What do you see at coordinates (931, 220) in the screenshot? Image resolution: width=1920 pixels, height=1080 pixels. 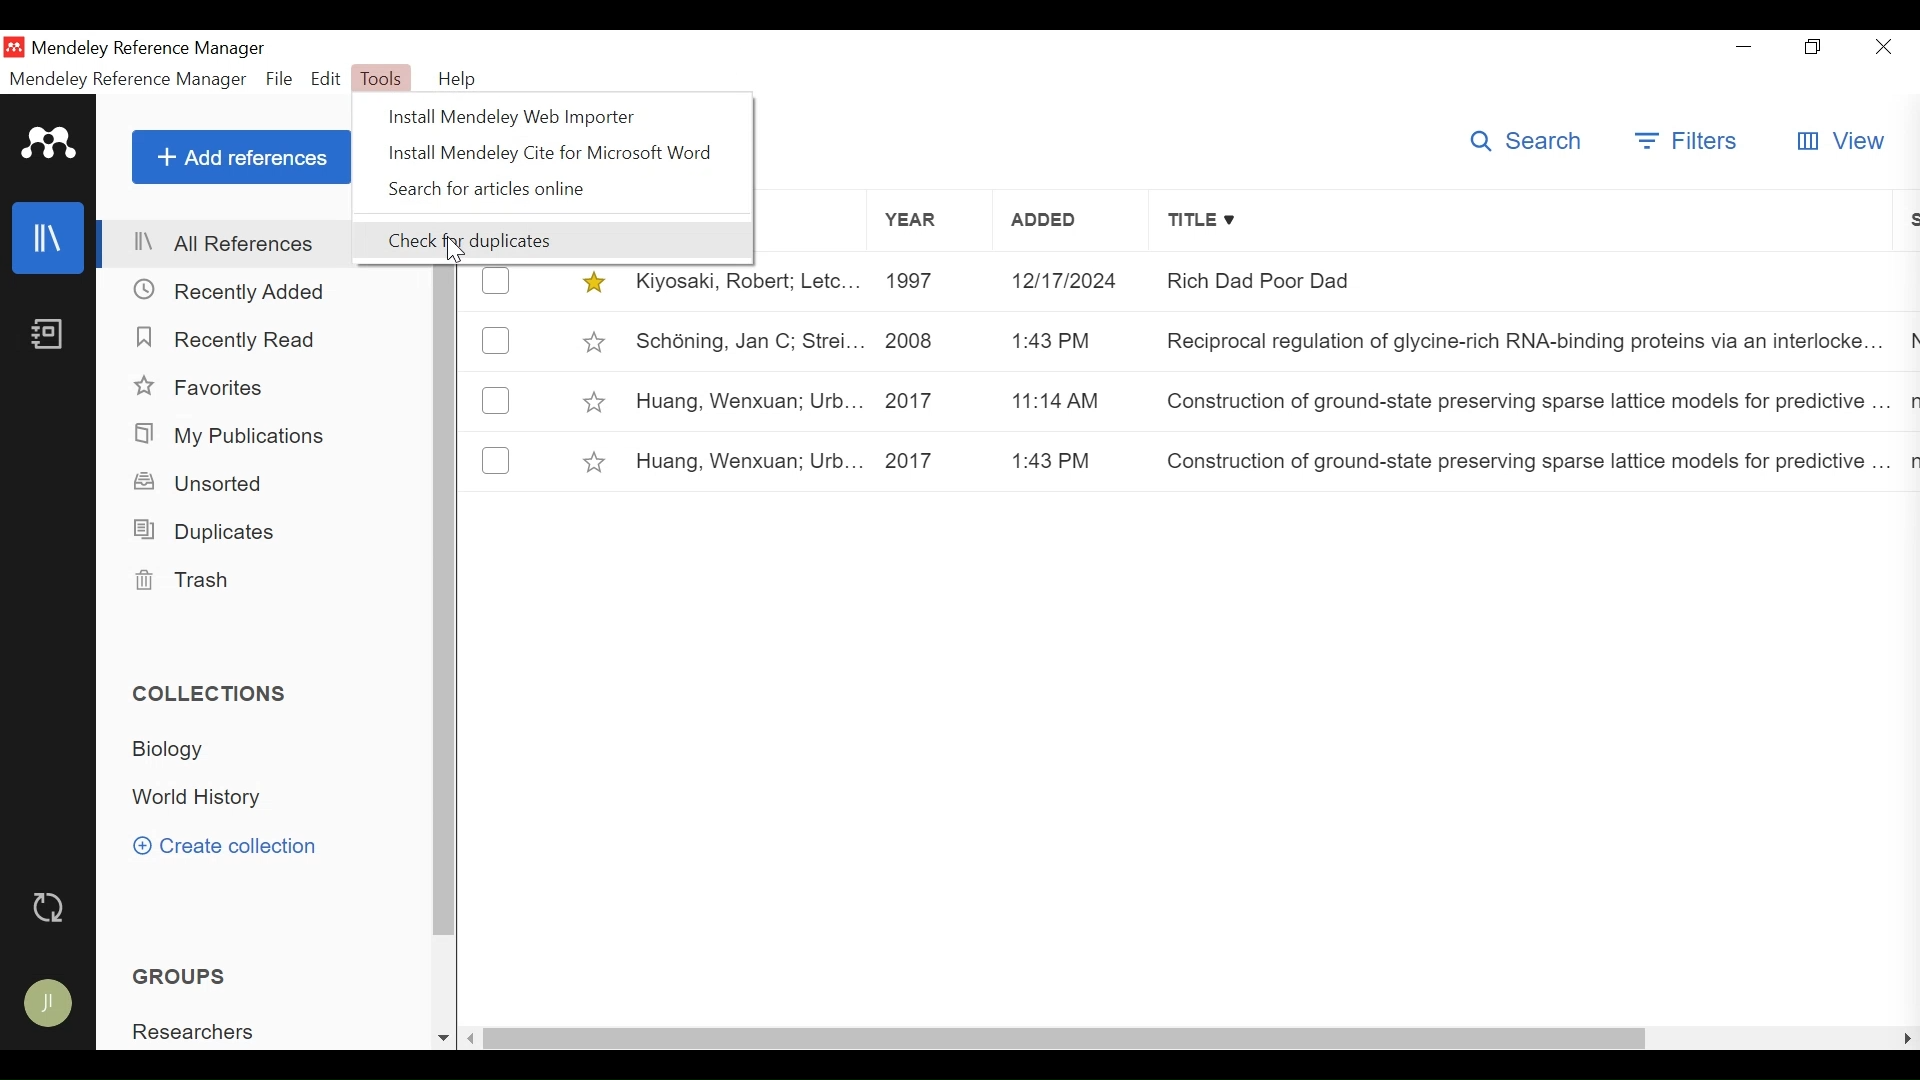 I see `Year` at bounding box center [931, 220].